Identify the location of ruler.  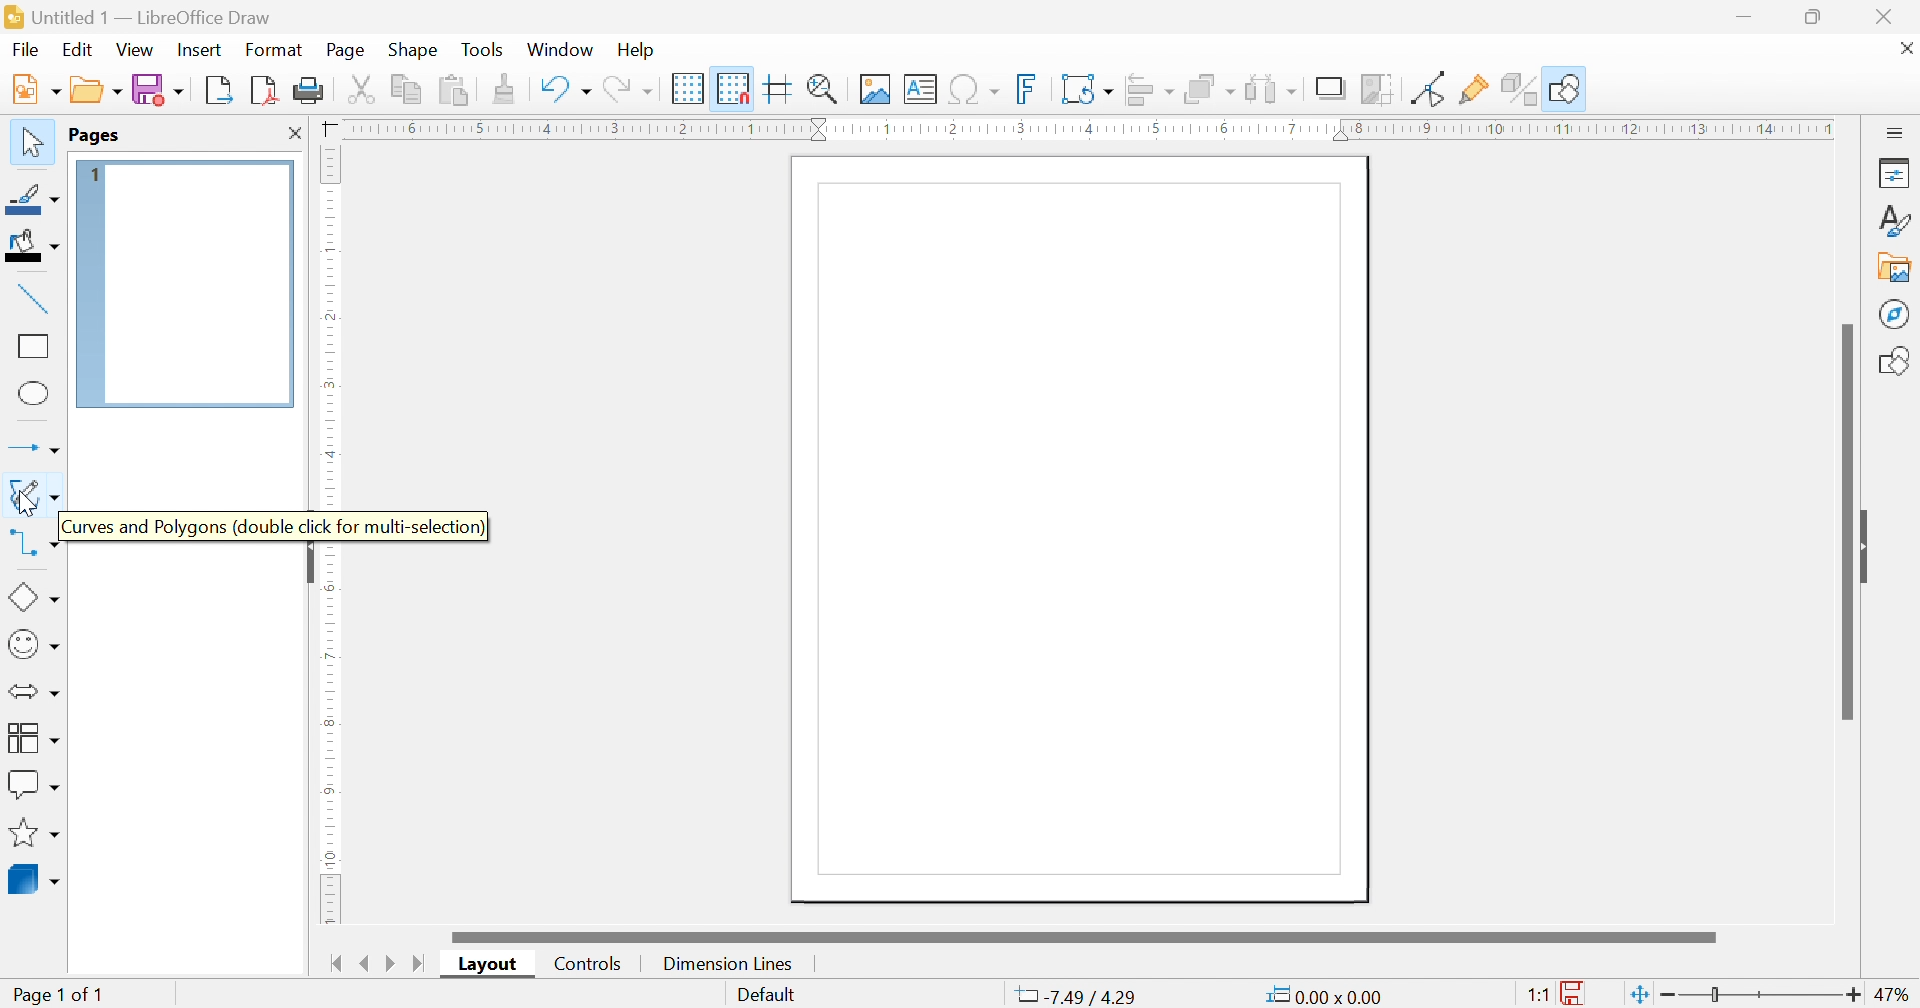
(1086, 128).